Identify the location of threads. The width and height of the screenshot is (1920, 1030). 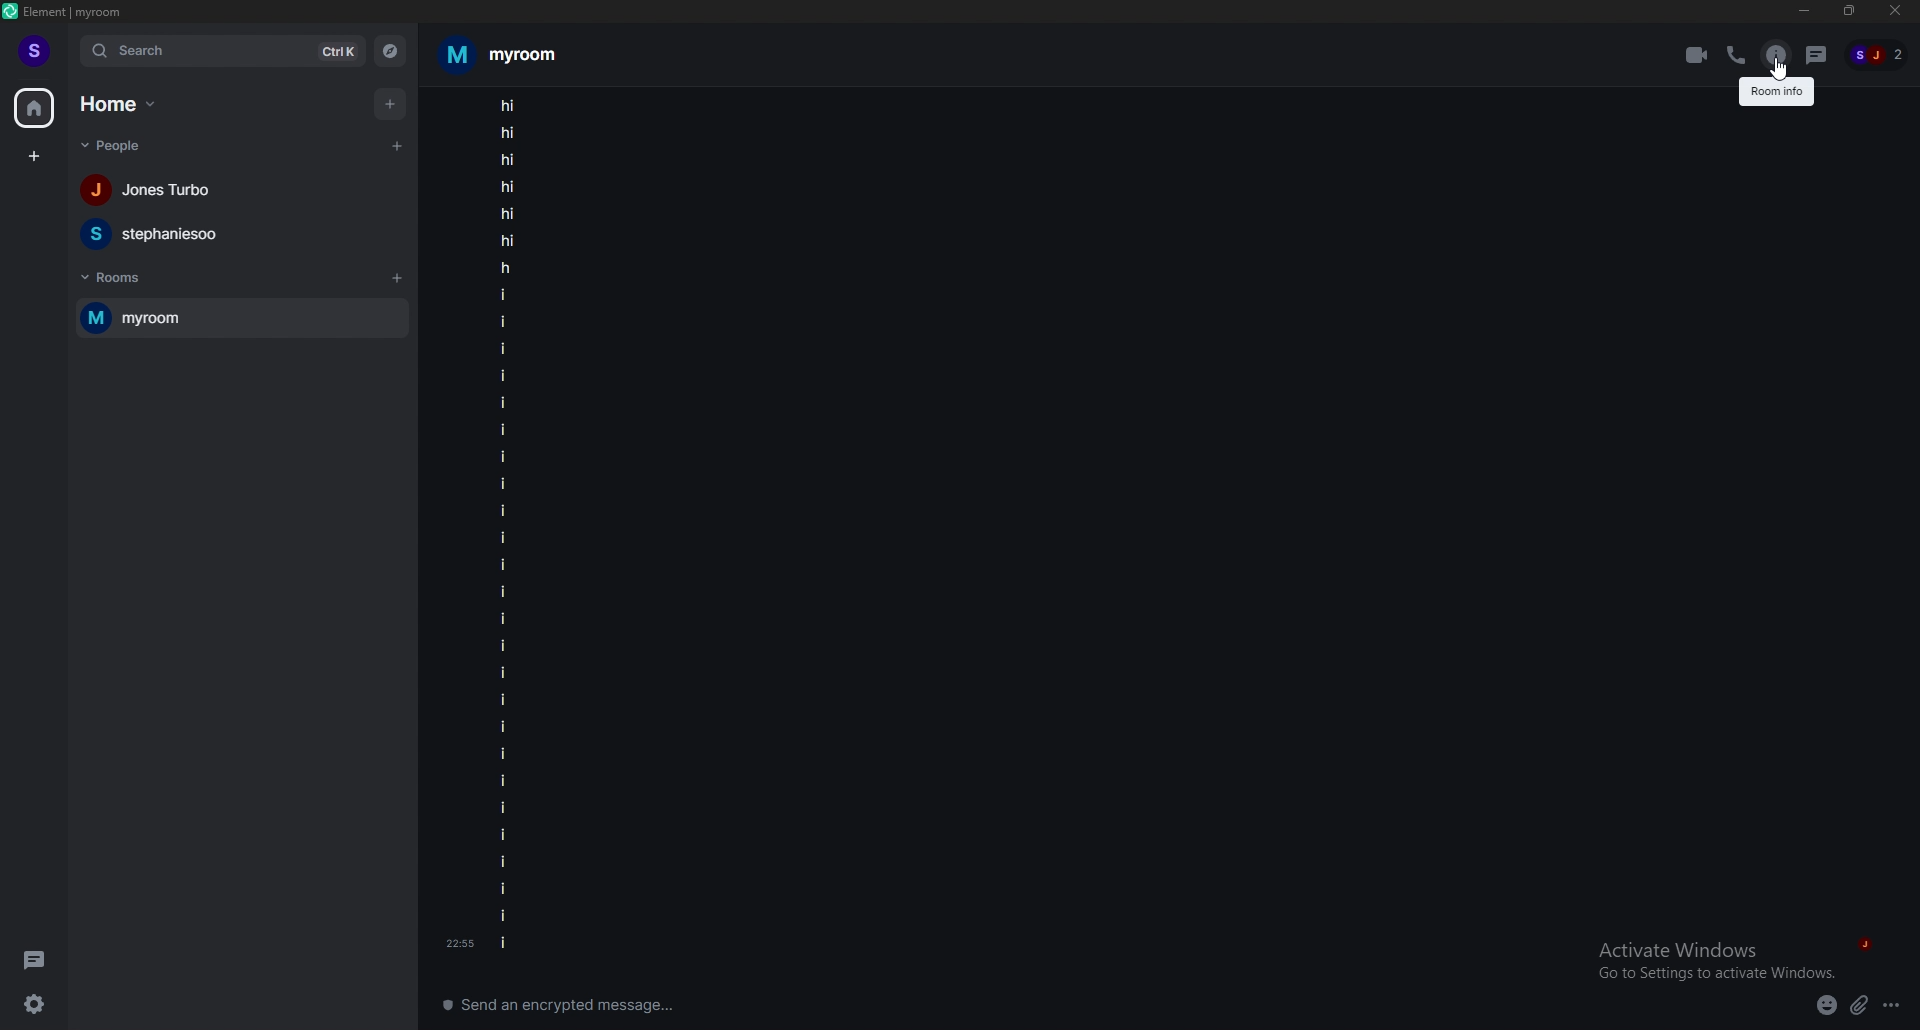
(34, 957).